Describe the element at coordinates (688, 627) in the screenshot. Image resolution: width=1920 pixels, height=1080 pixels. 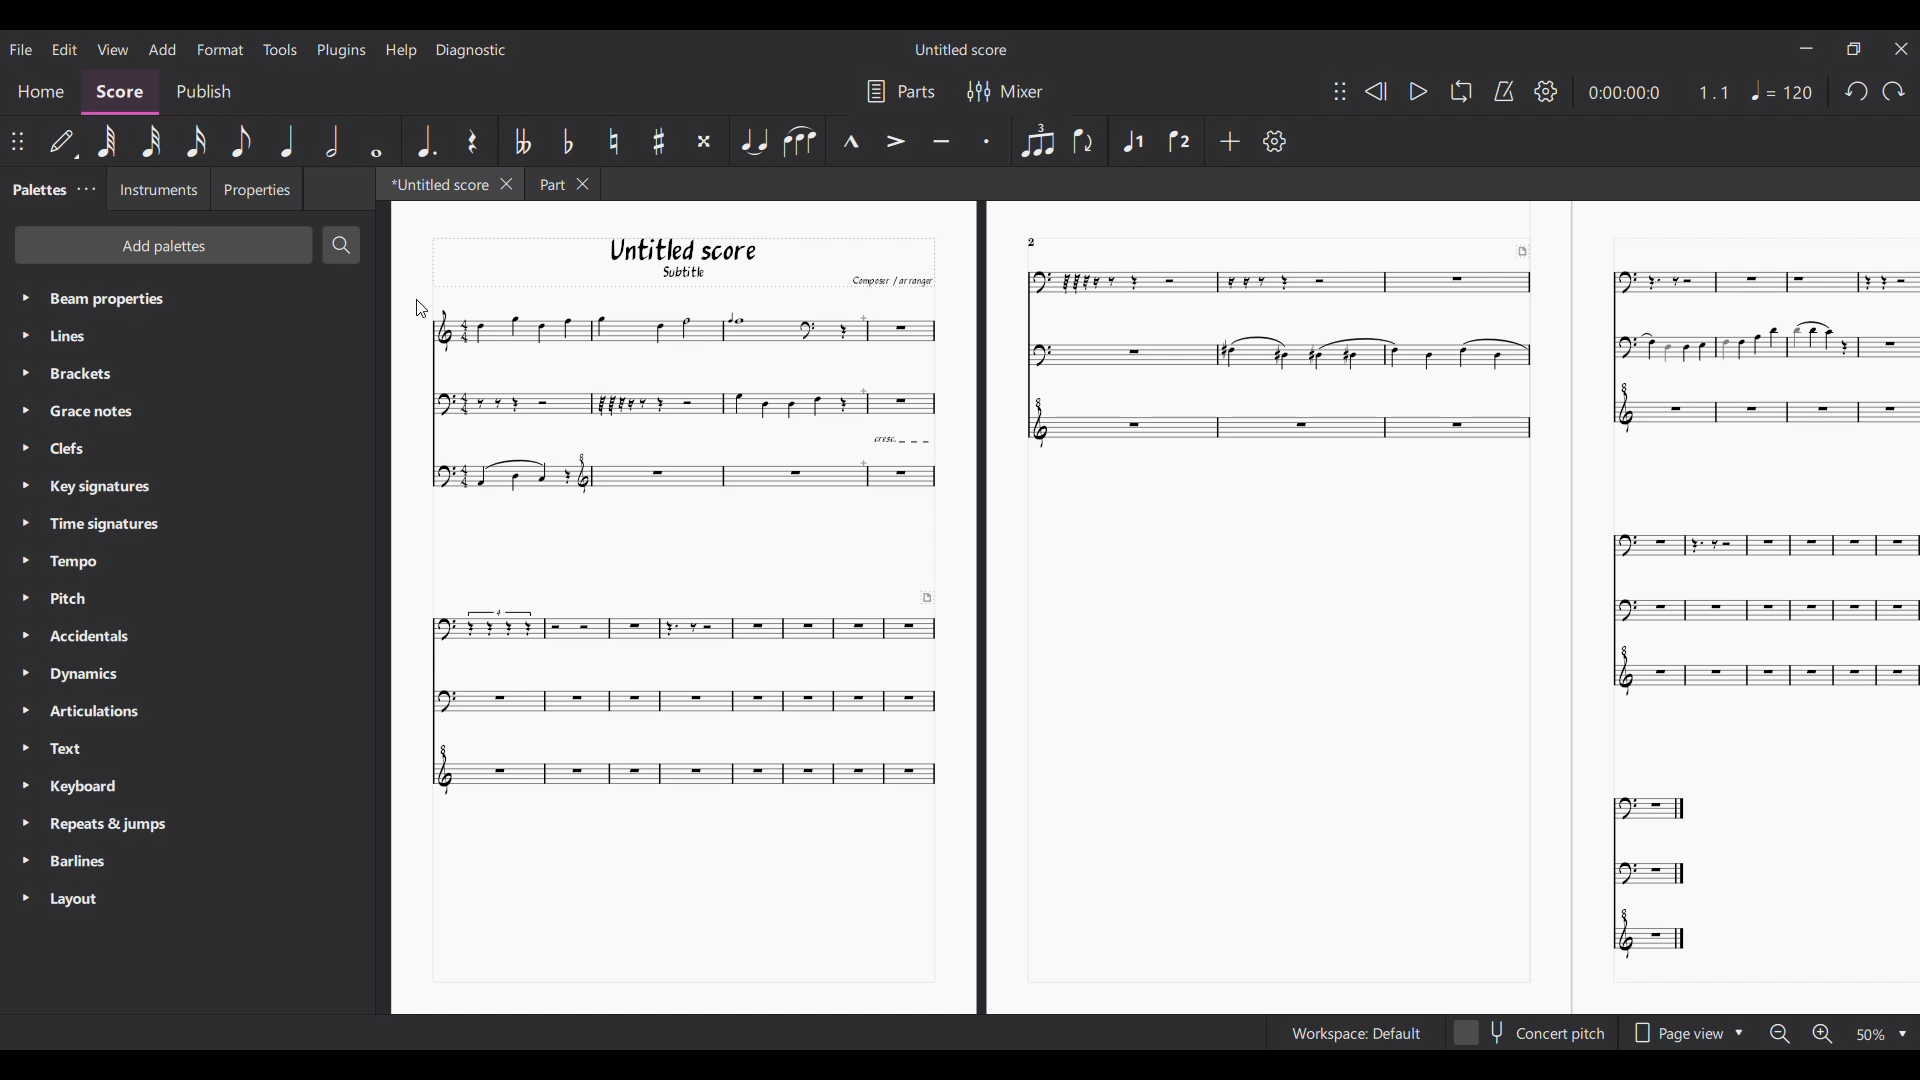
I see `` at that location.